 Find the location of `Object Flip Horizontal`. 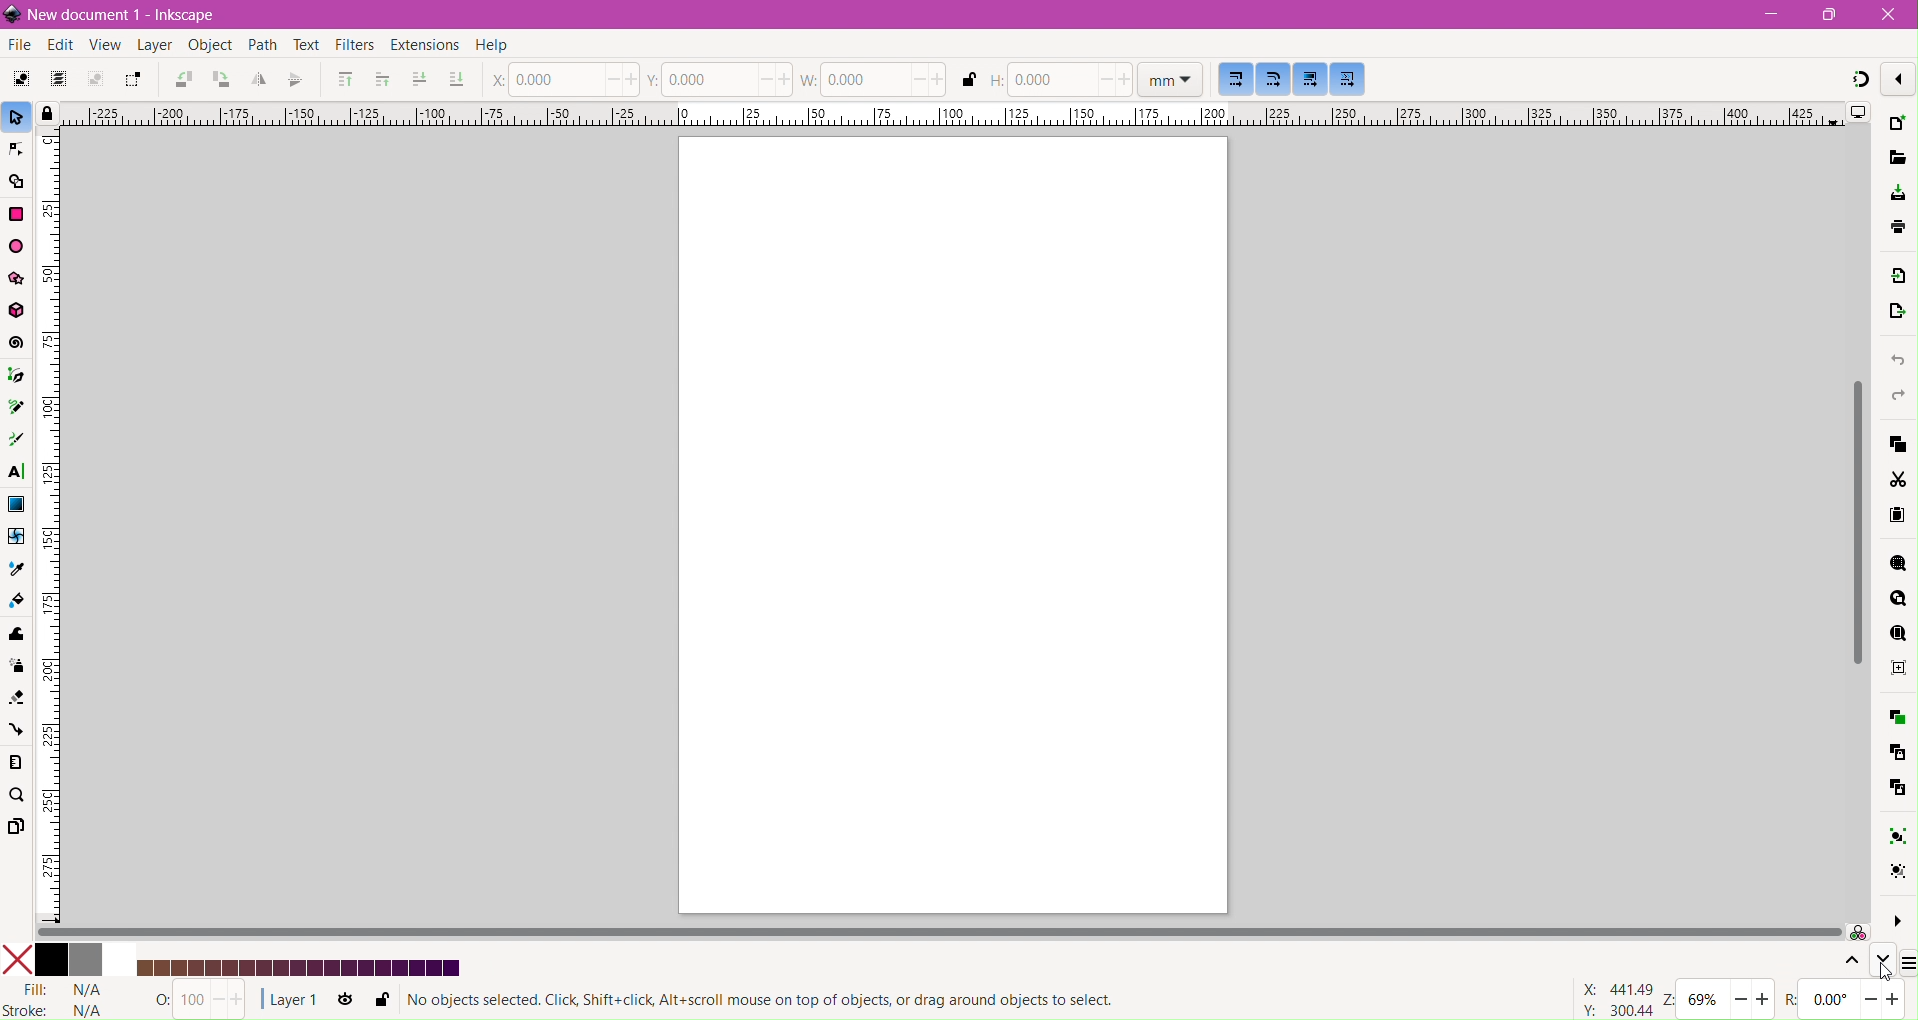

Object Flip Horizontal is located at coordinates (257, 82).